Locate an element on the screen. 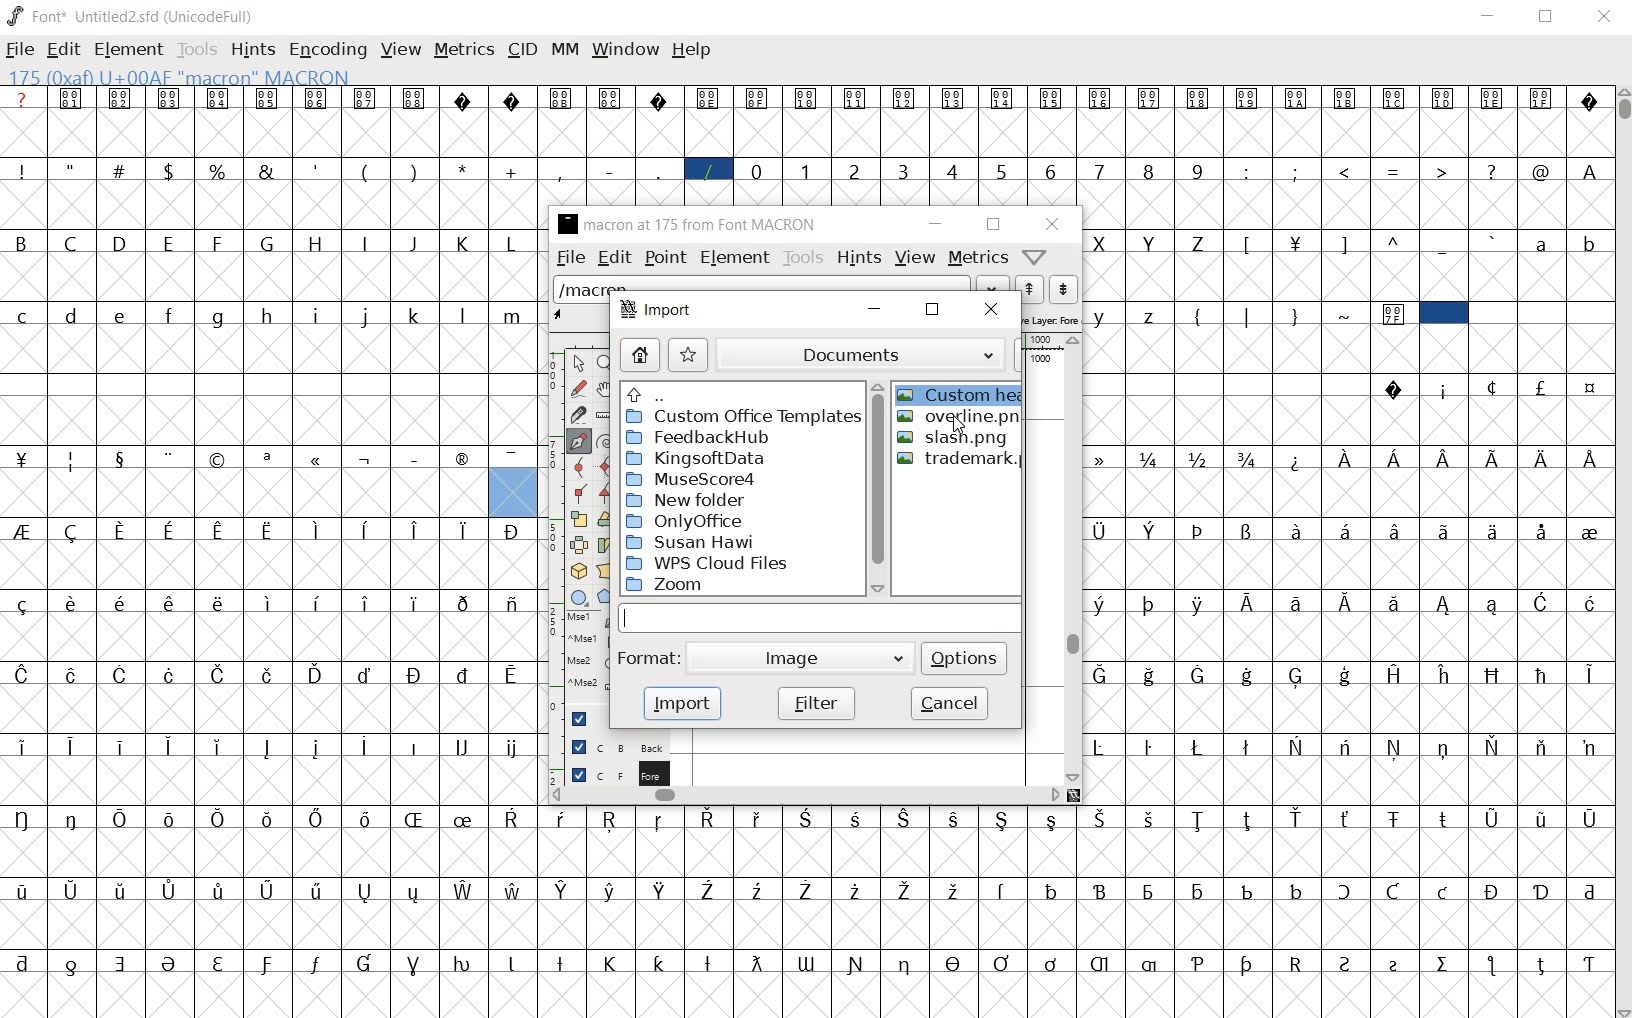 This screenshot has width=1632, height=1018. spiro is located at coordinates (603, 439).